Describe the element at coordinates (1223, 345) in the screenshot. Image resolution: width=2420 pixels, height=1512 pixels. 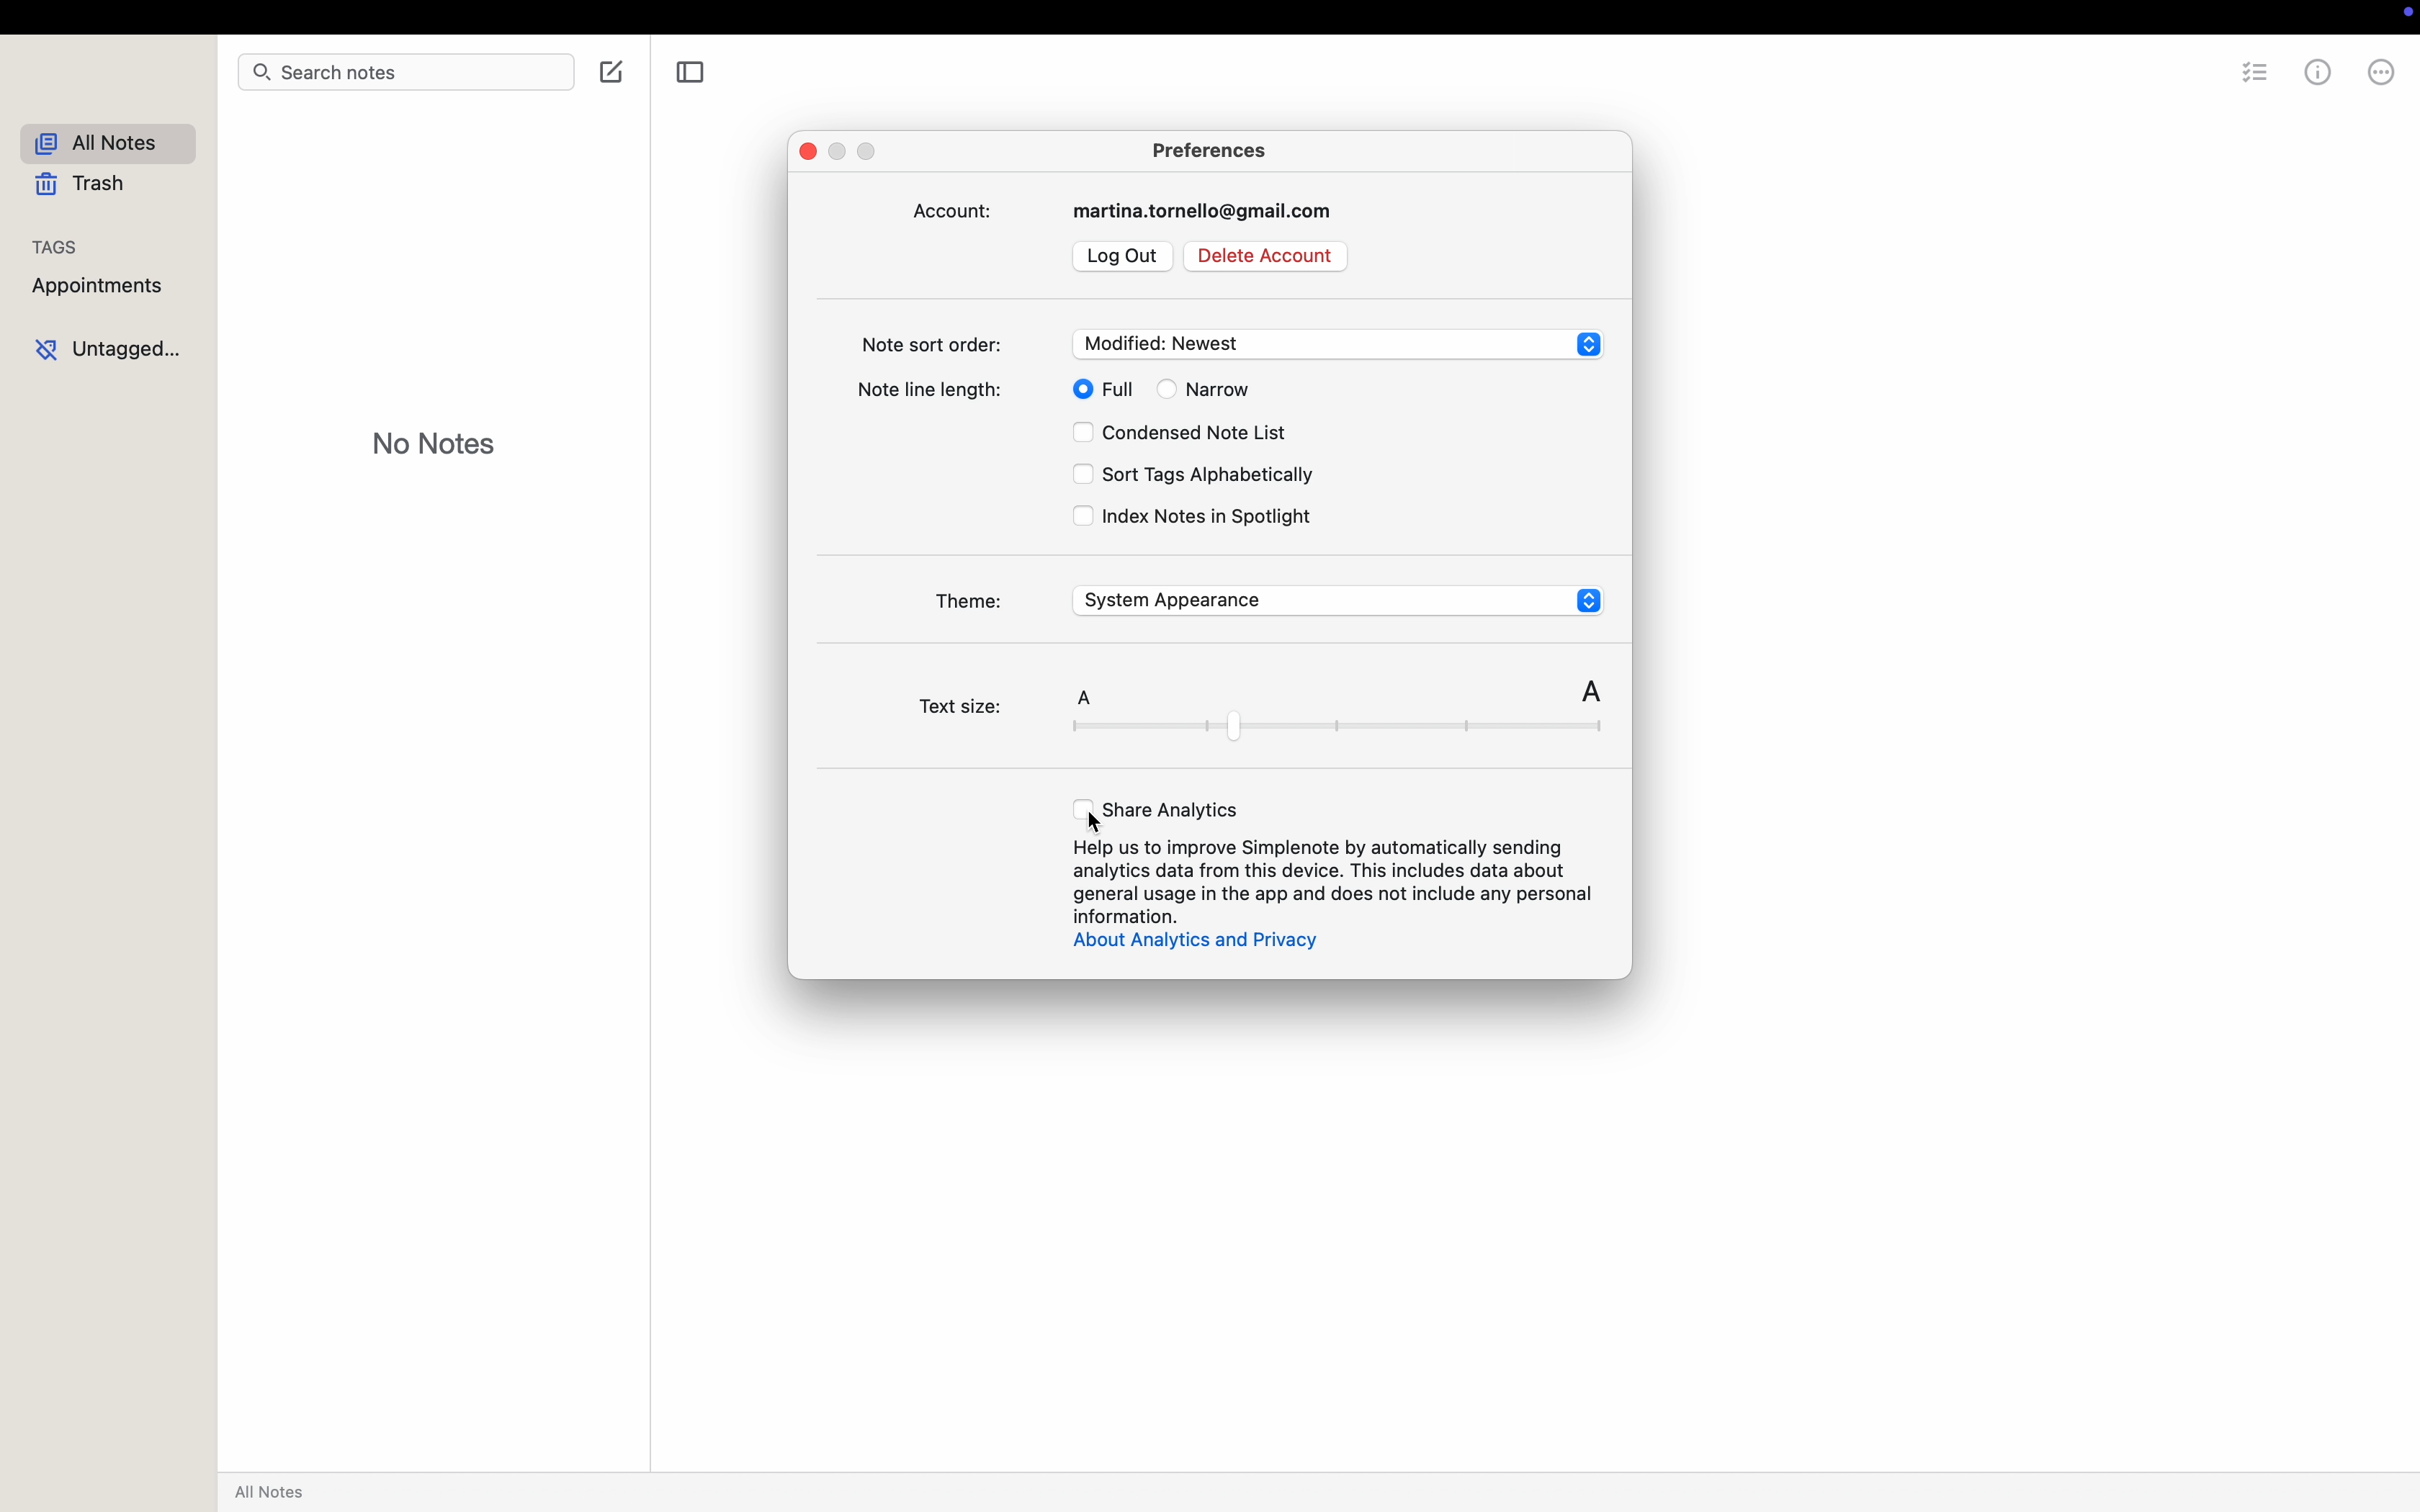
I see `note sort order` at that location.